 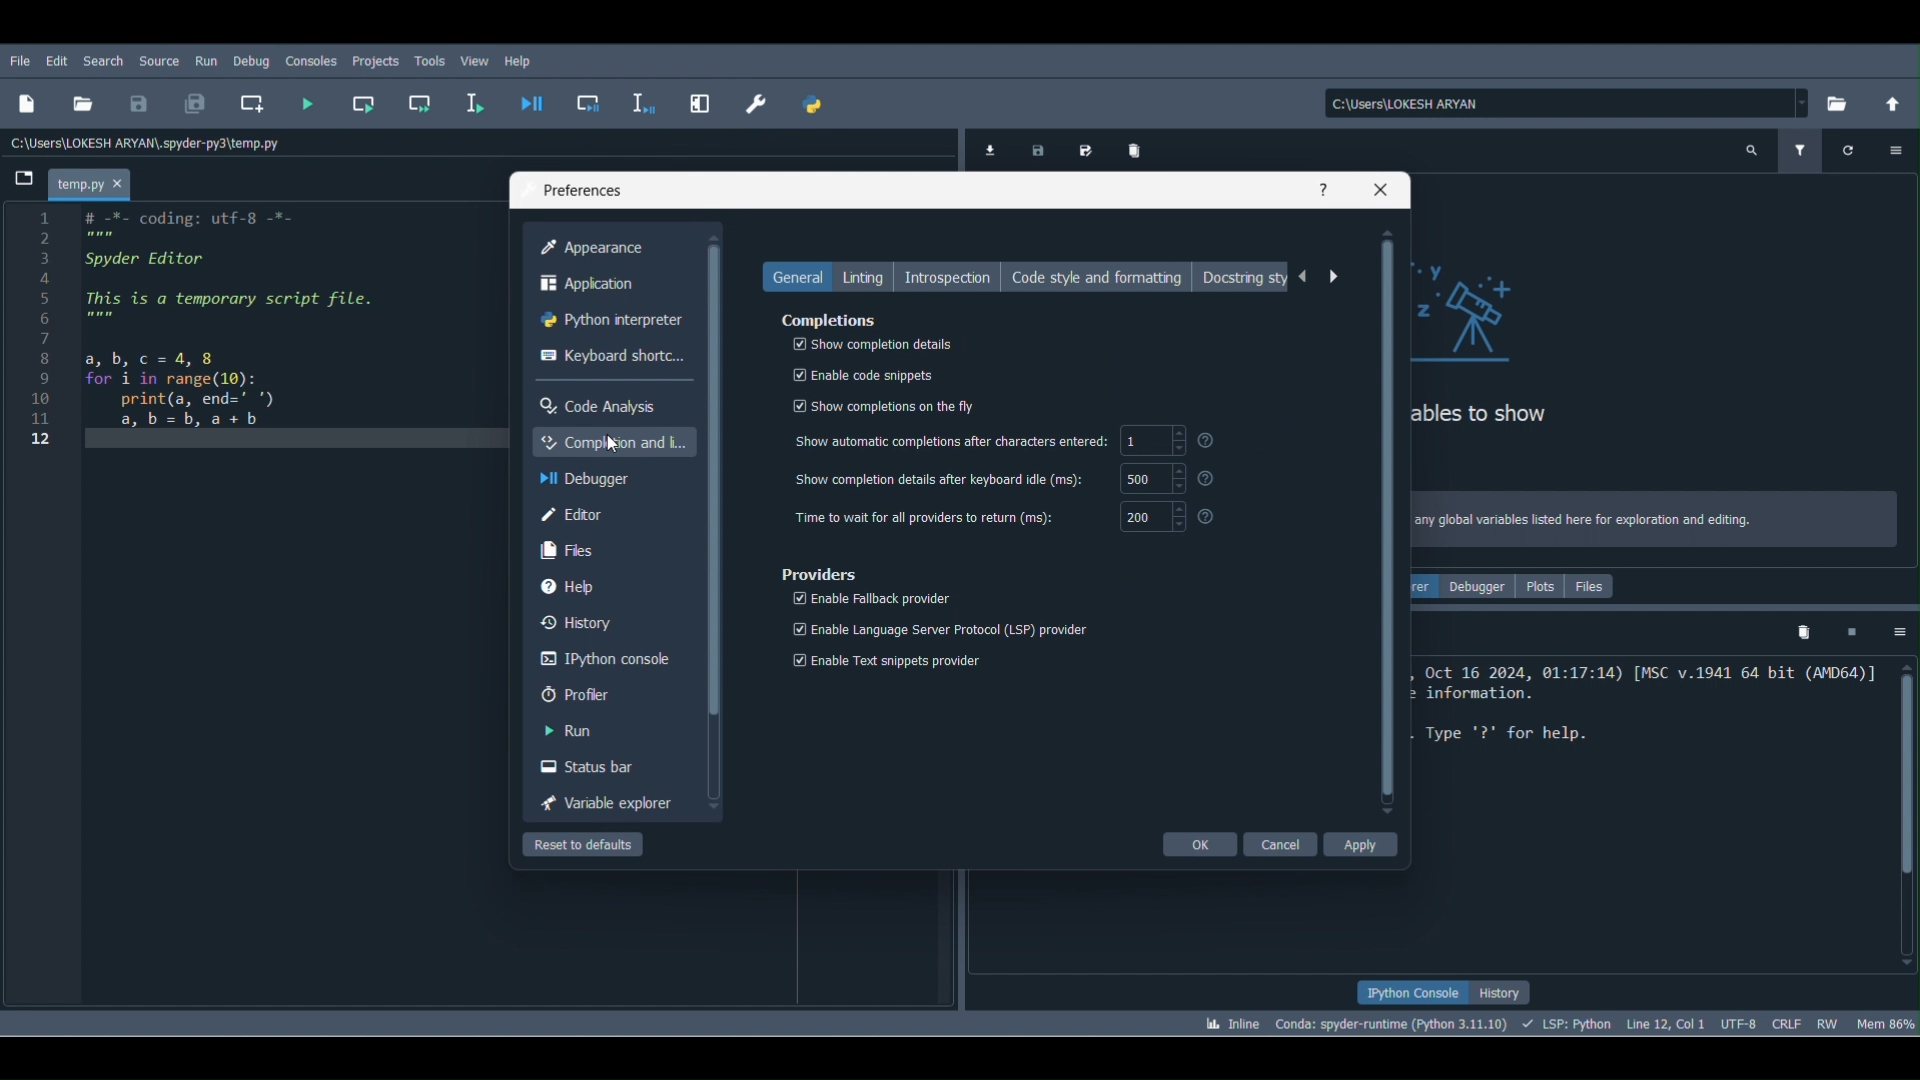 I want to click on Debug file ( Ctrl + F5), so click(x=539, y=103).